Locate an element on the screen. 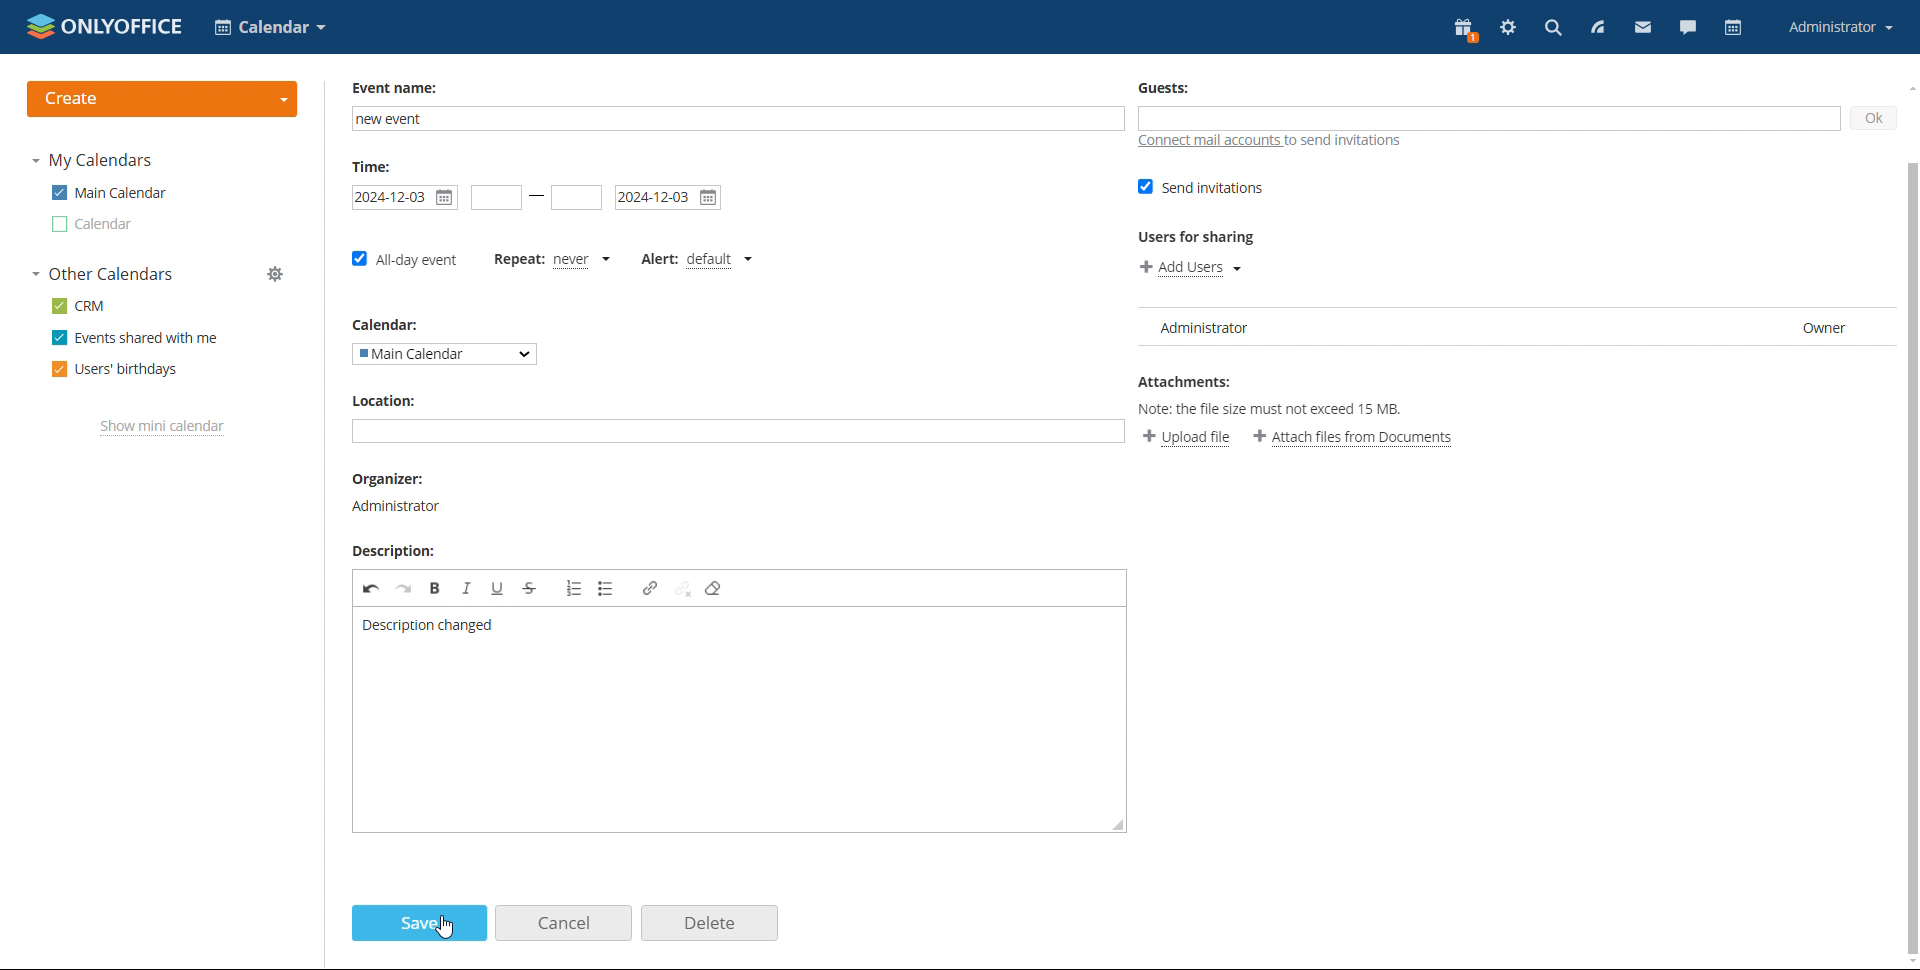 The width and height of the screenshot is (1920, 970). - is located at coordinates (536, 196).